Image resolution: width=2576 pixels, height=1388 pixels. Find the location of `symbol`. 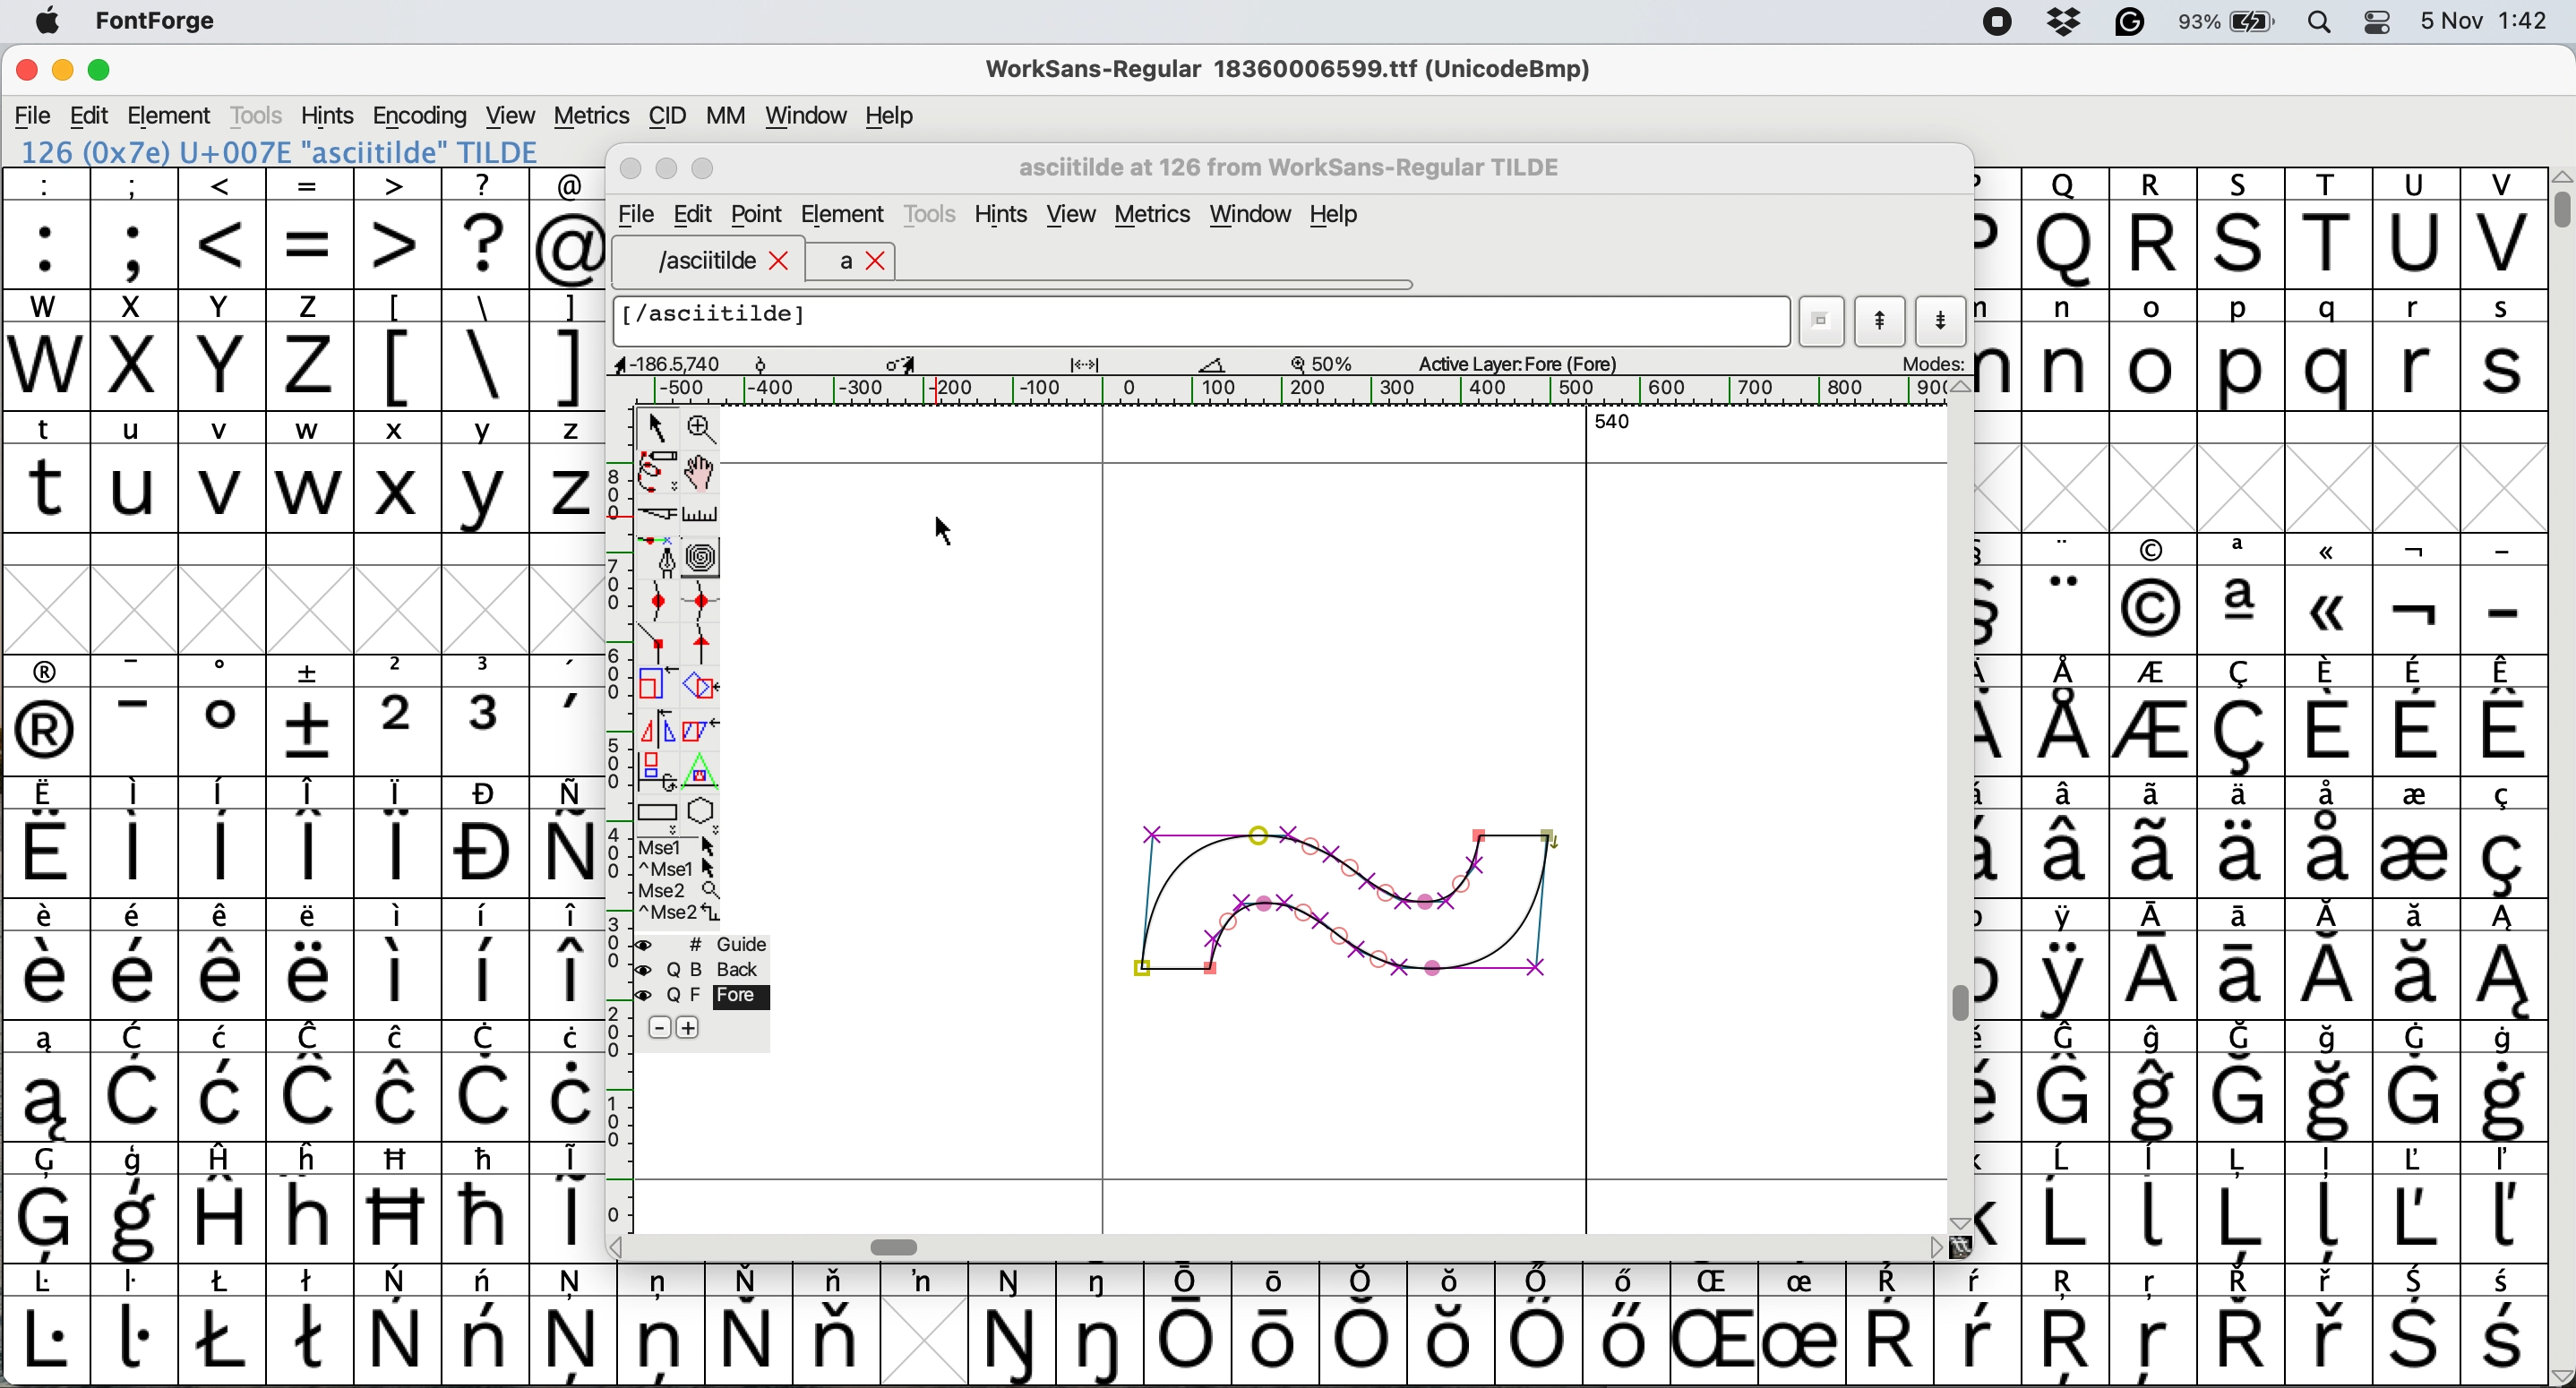

symbol is located at coordinates (2334, 1205).